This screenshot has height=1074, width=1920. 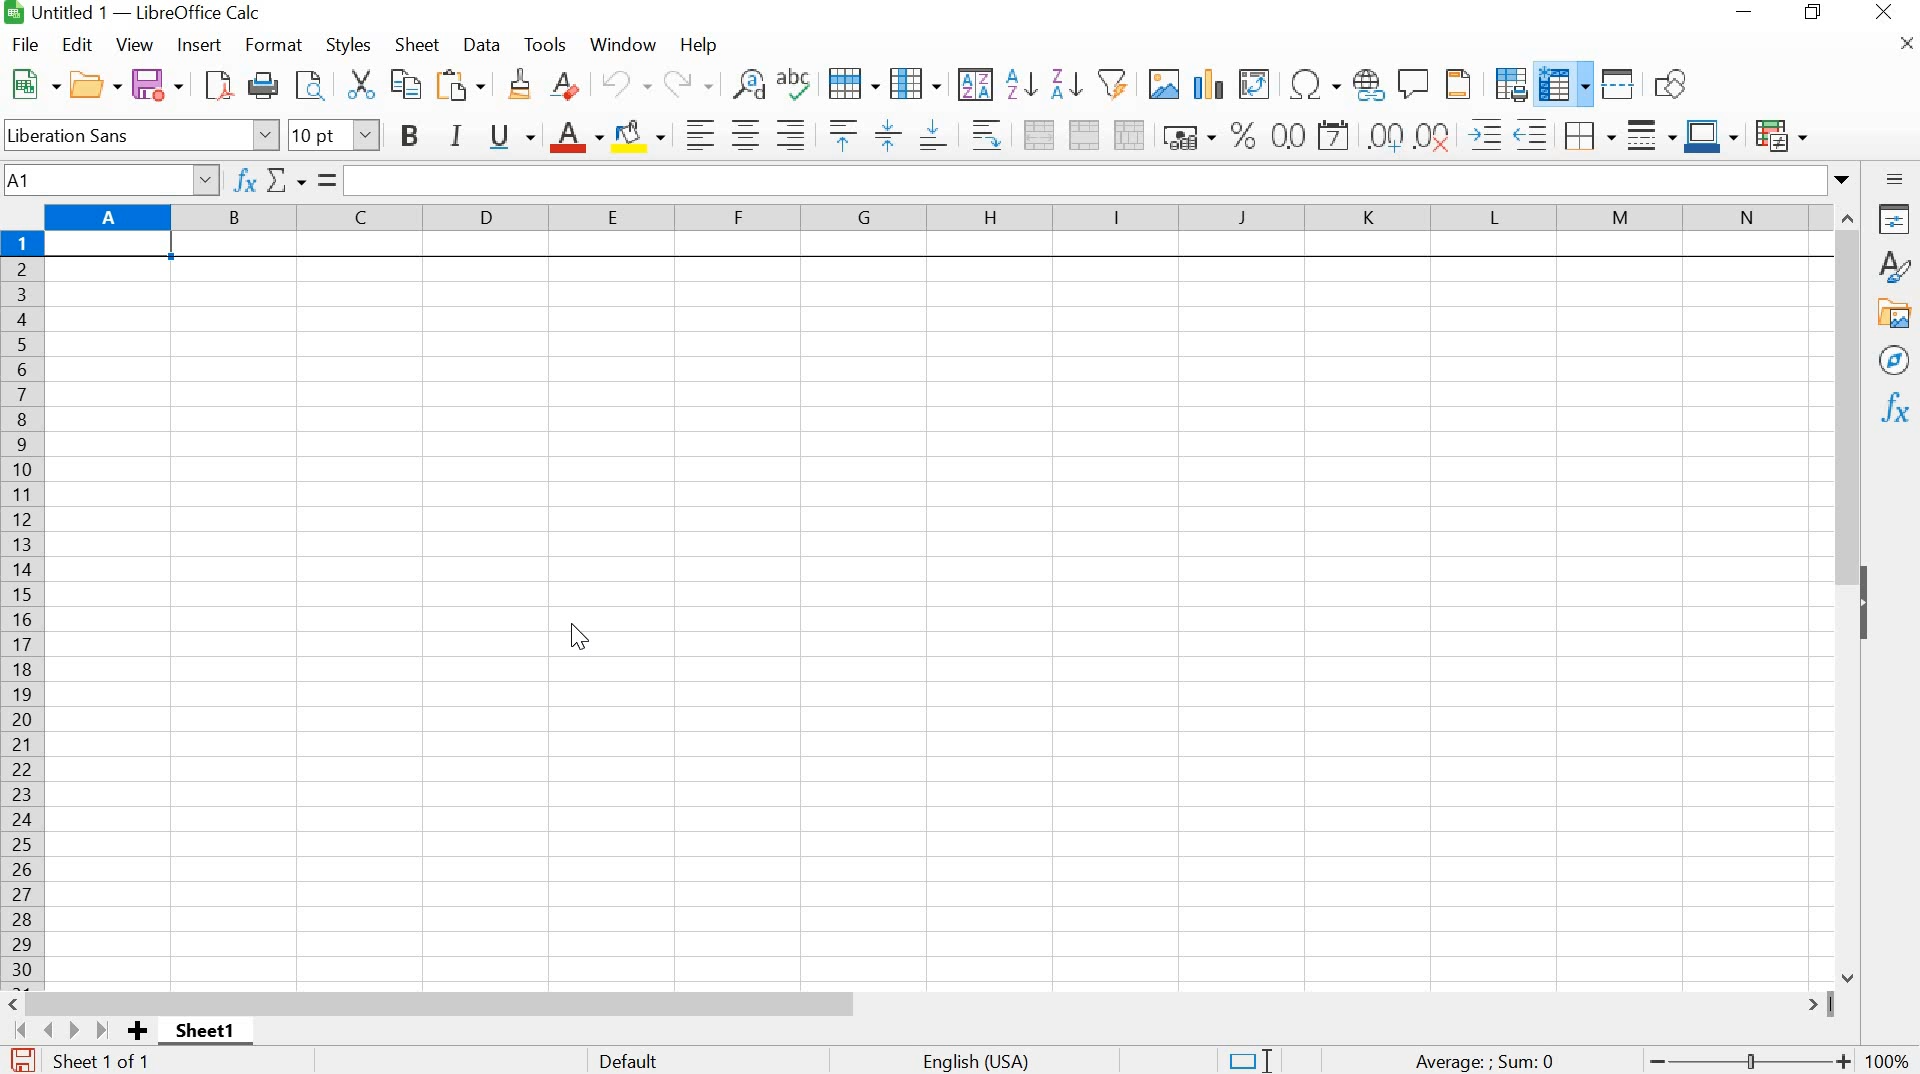 I want to click on INSERT OR EDIT PIVOT TABLE, so click(x=1254, y=84).